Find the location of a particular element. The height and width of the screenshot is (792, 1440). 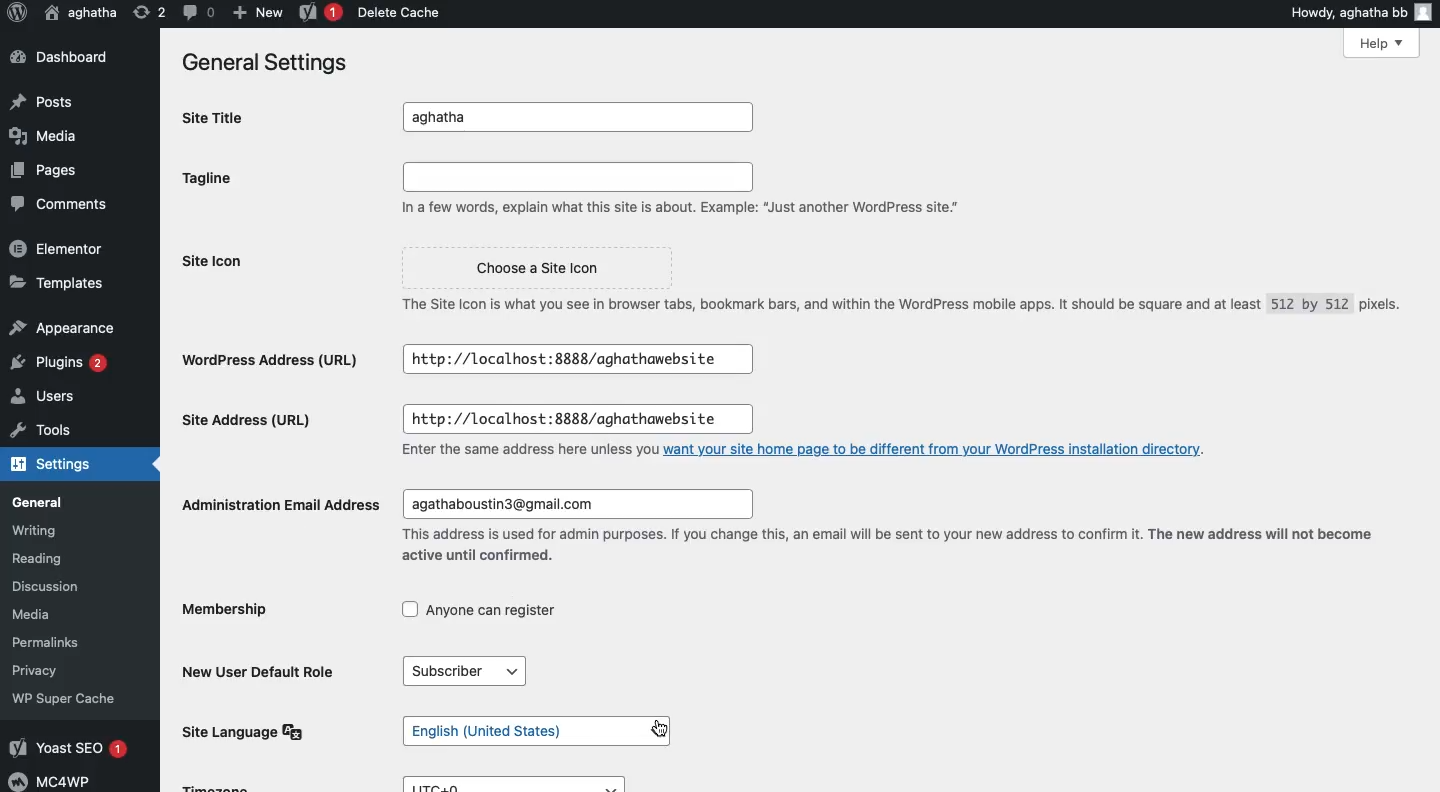

Comment is located at coordinates (195, 12).